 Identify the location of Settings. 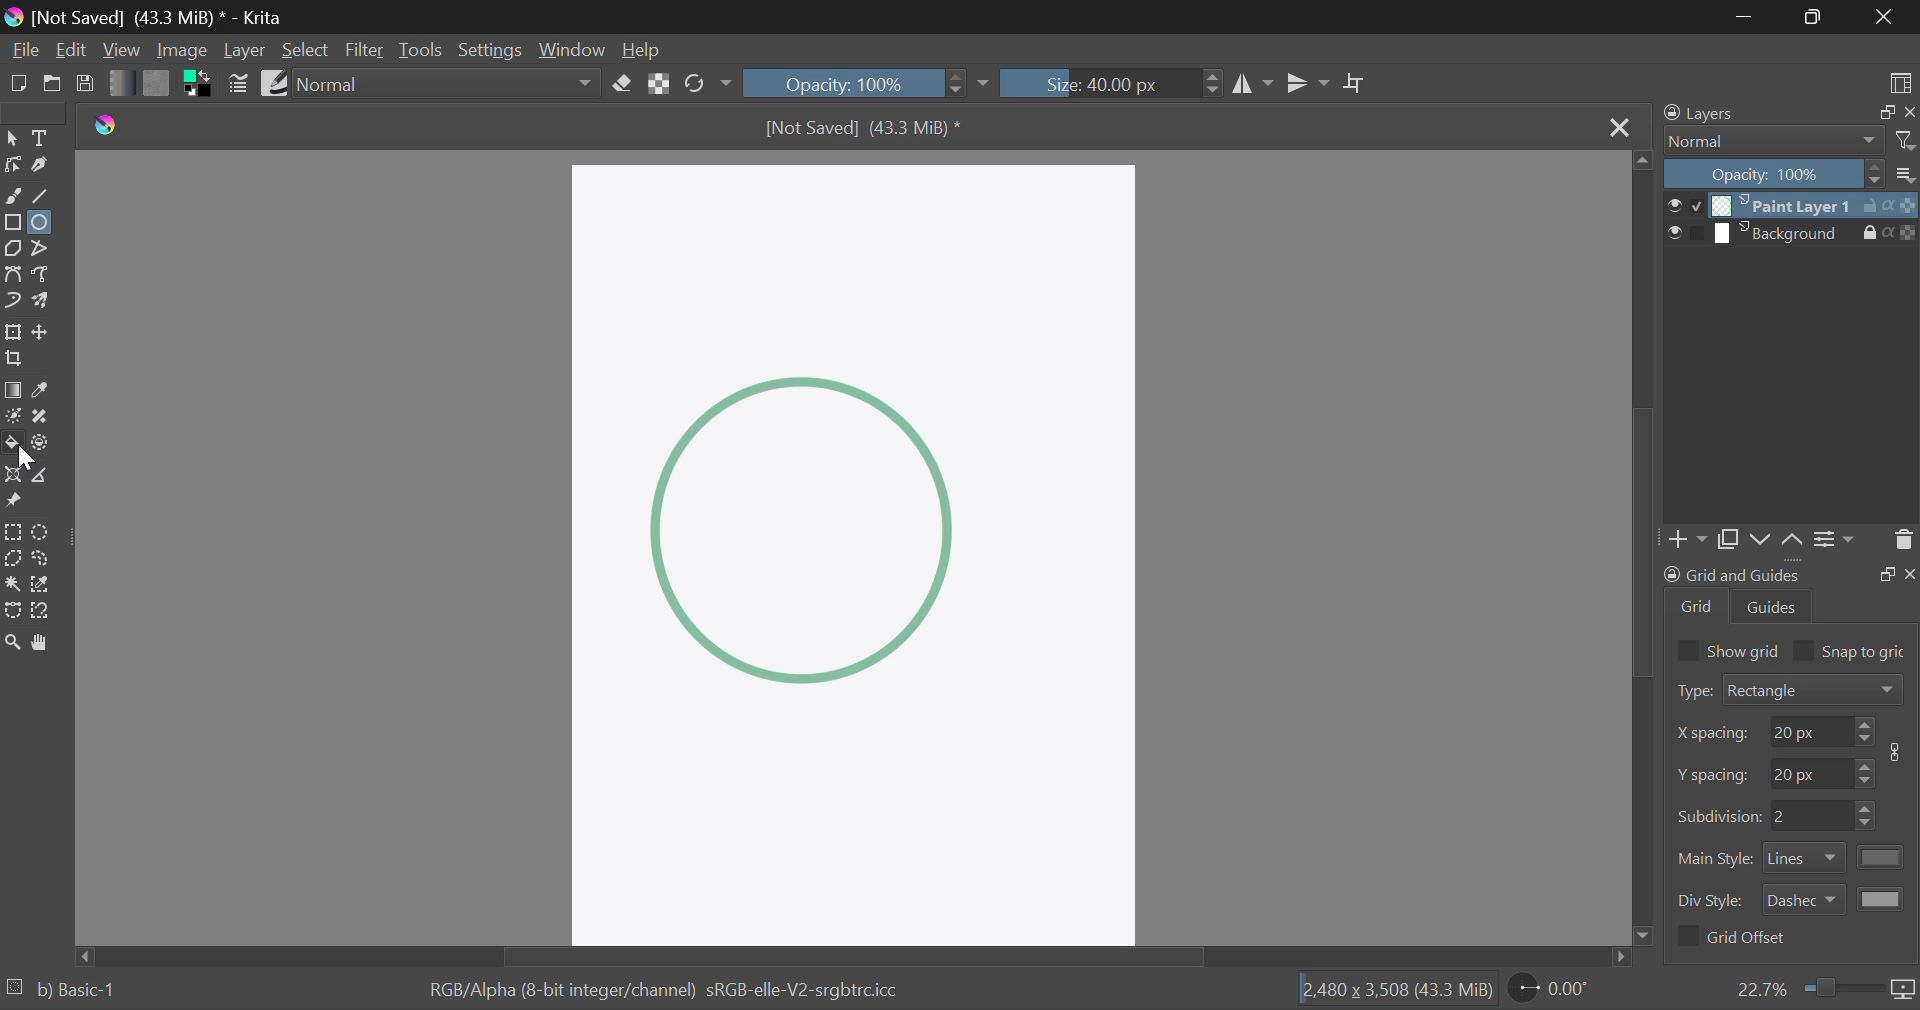
(488, 50).